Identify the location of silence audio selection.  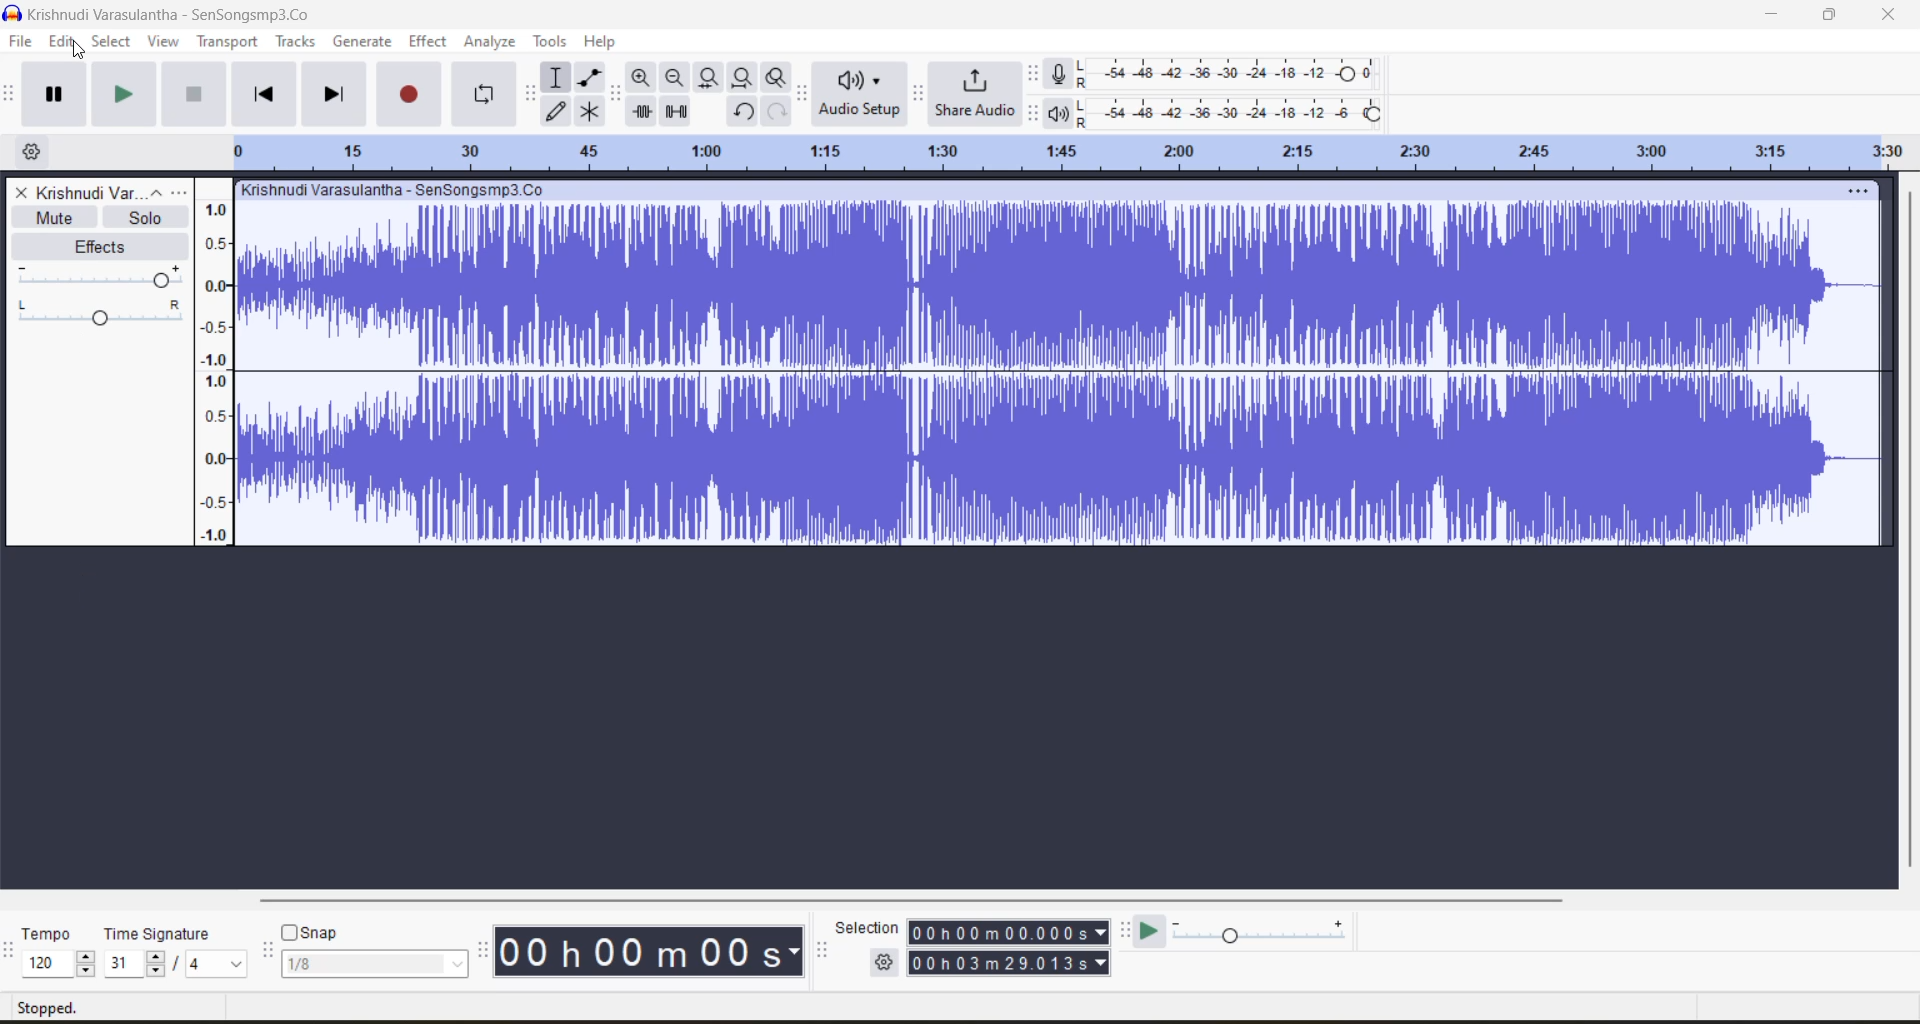
(680, 112).